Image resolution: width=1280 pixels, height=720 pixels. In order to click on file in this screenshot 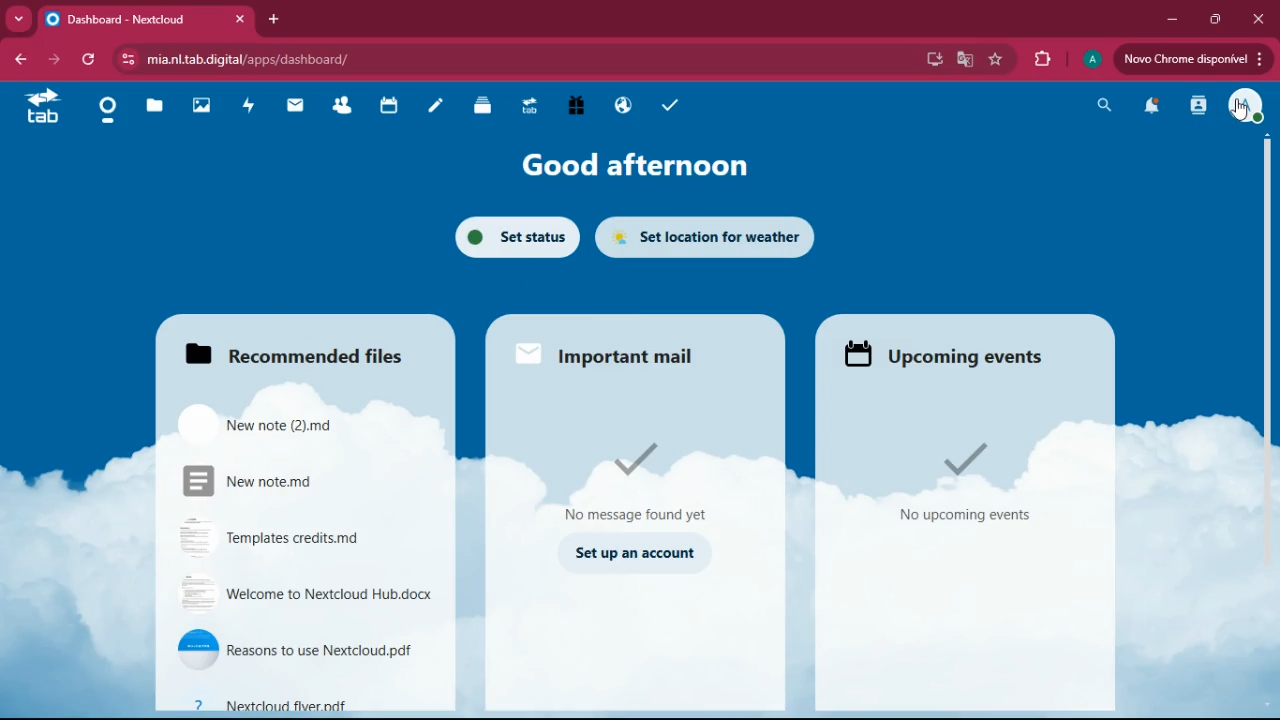, I will do `click(267, 423)`.